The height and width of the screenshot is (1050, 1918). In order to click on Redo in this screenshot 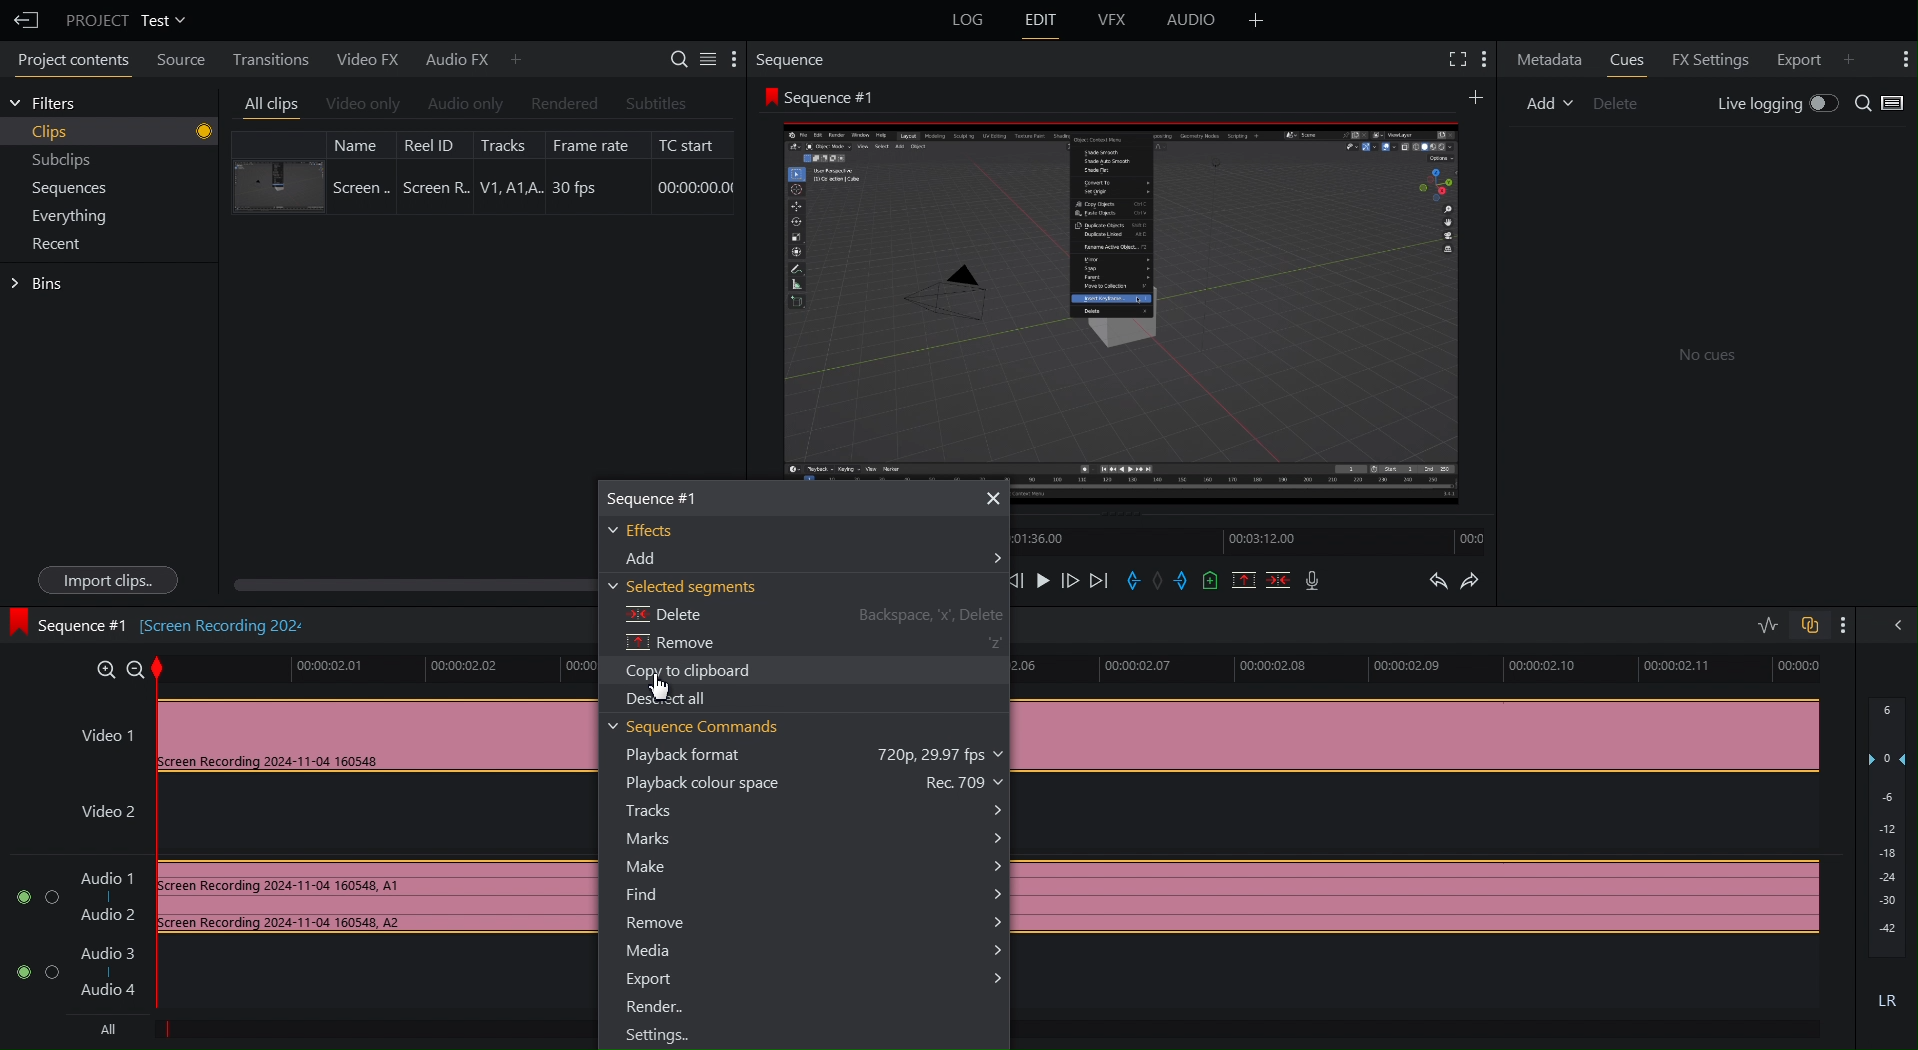, I will do `click(1484, 582)`.